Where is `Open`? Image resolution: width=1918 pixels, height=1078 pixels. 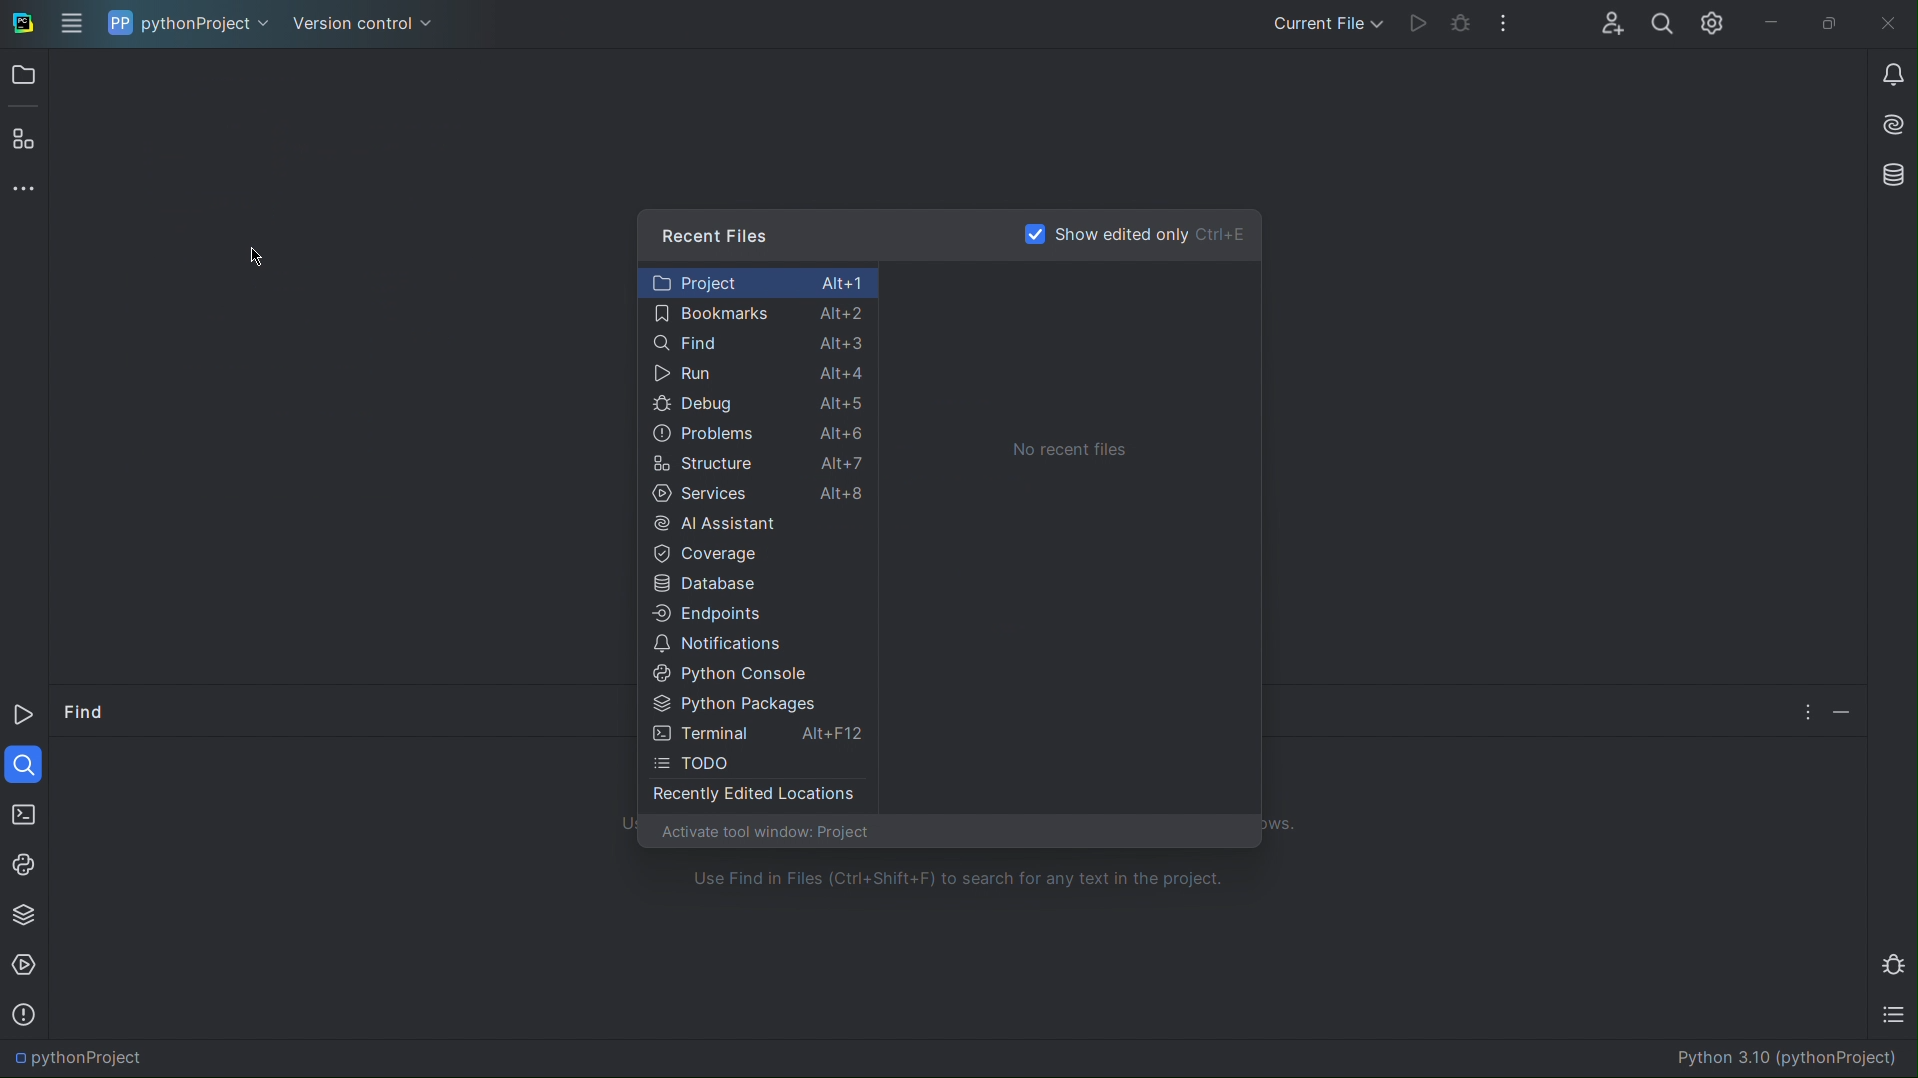 Open is located at coordinates (23, 79).